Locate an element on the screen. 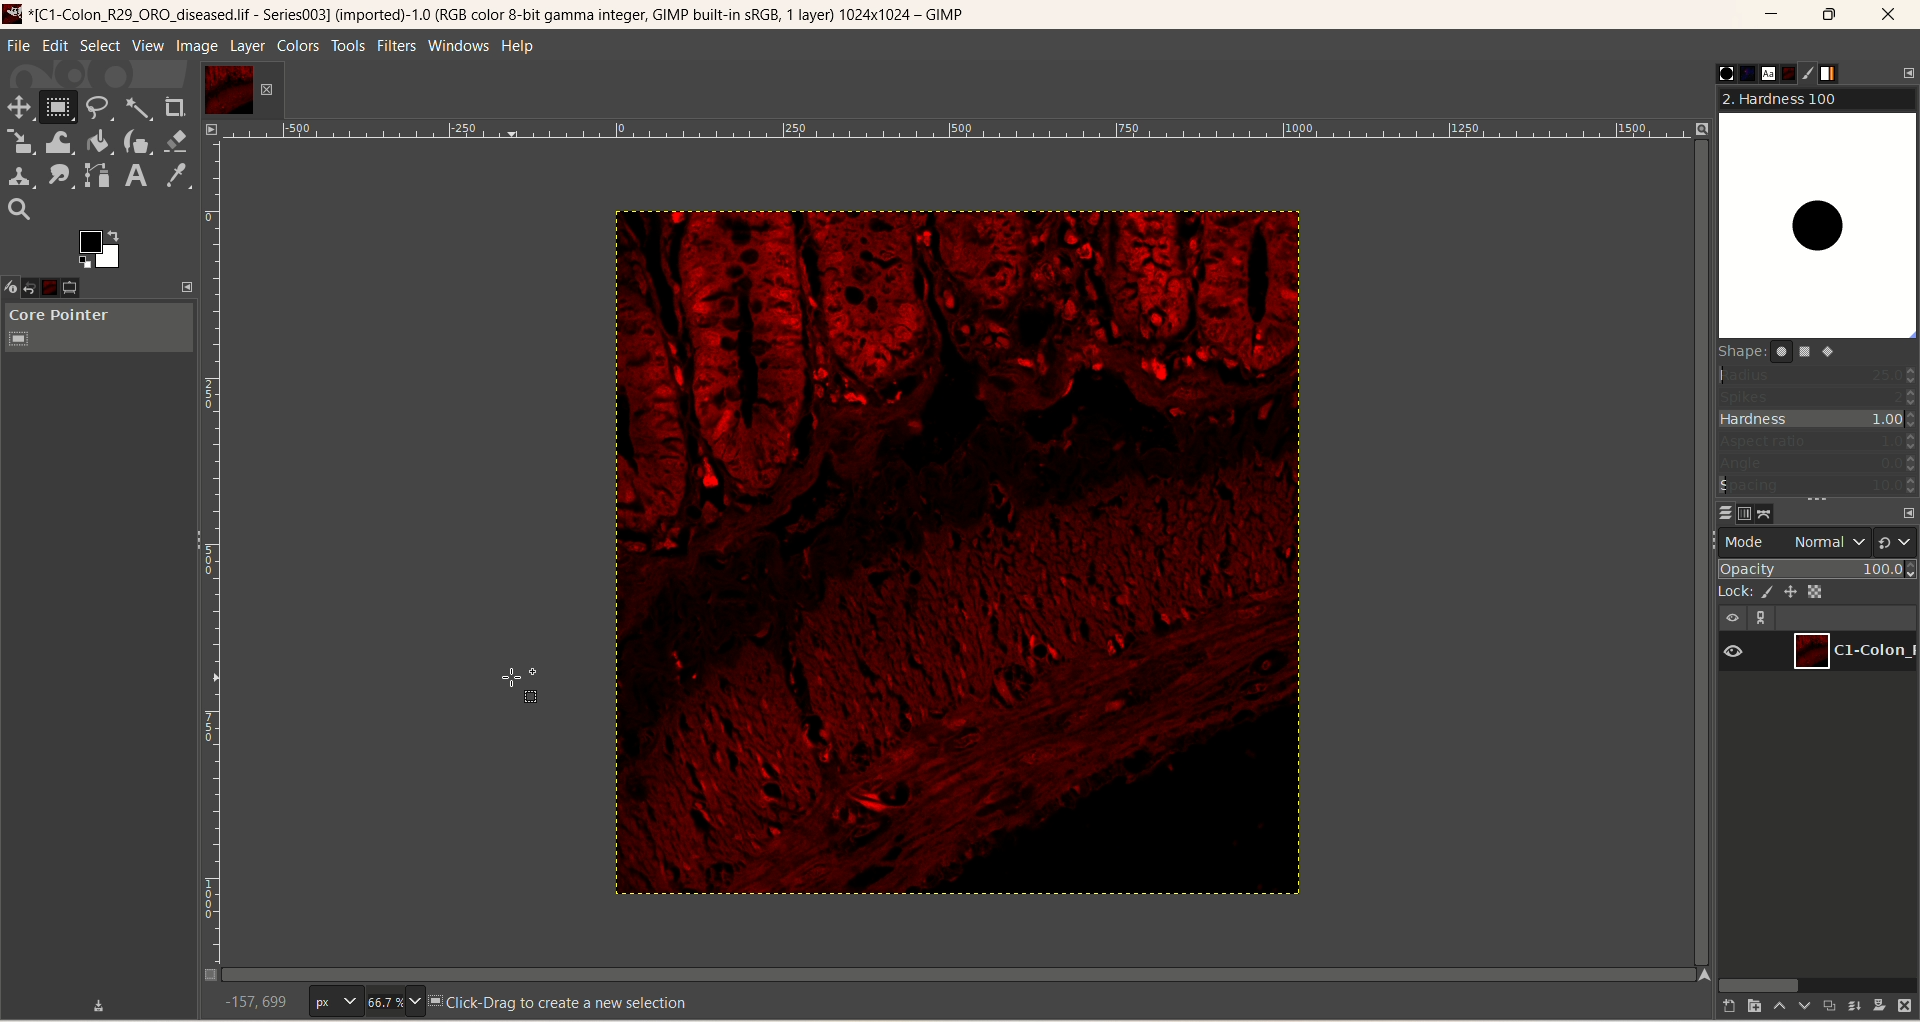 This screenshot has height=1022, width=1920. scale bar is located at coordinates (957, 133).